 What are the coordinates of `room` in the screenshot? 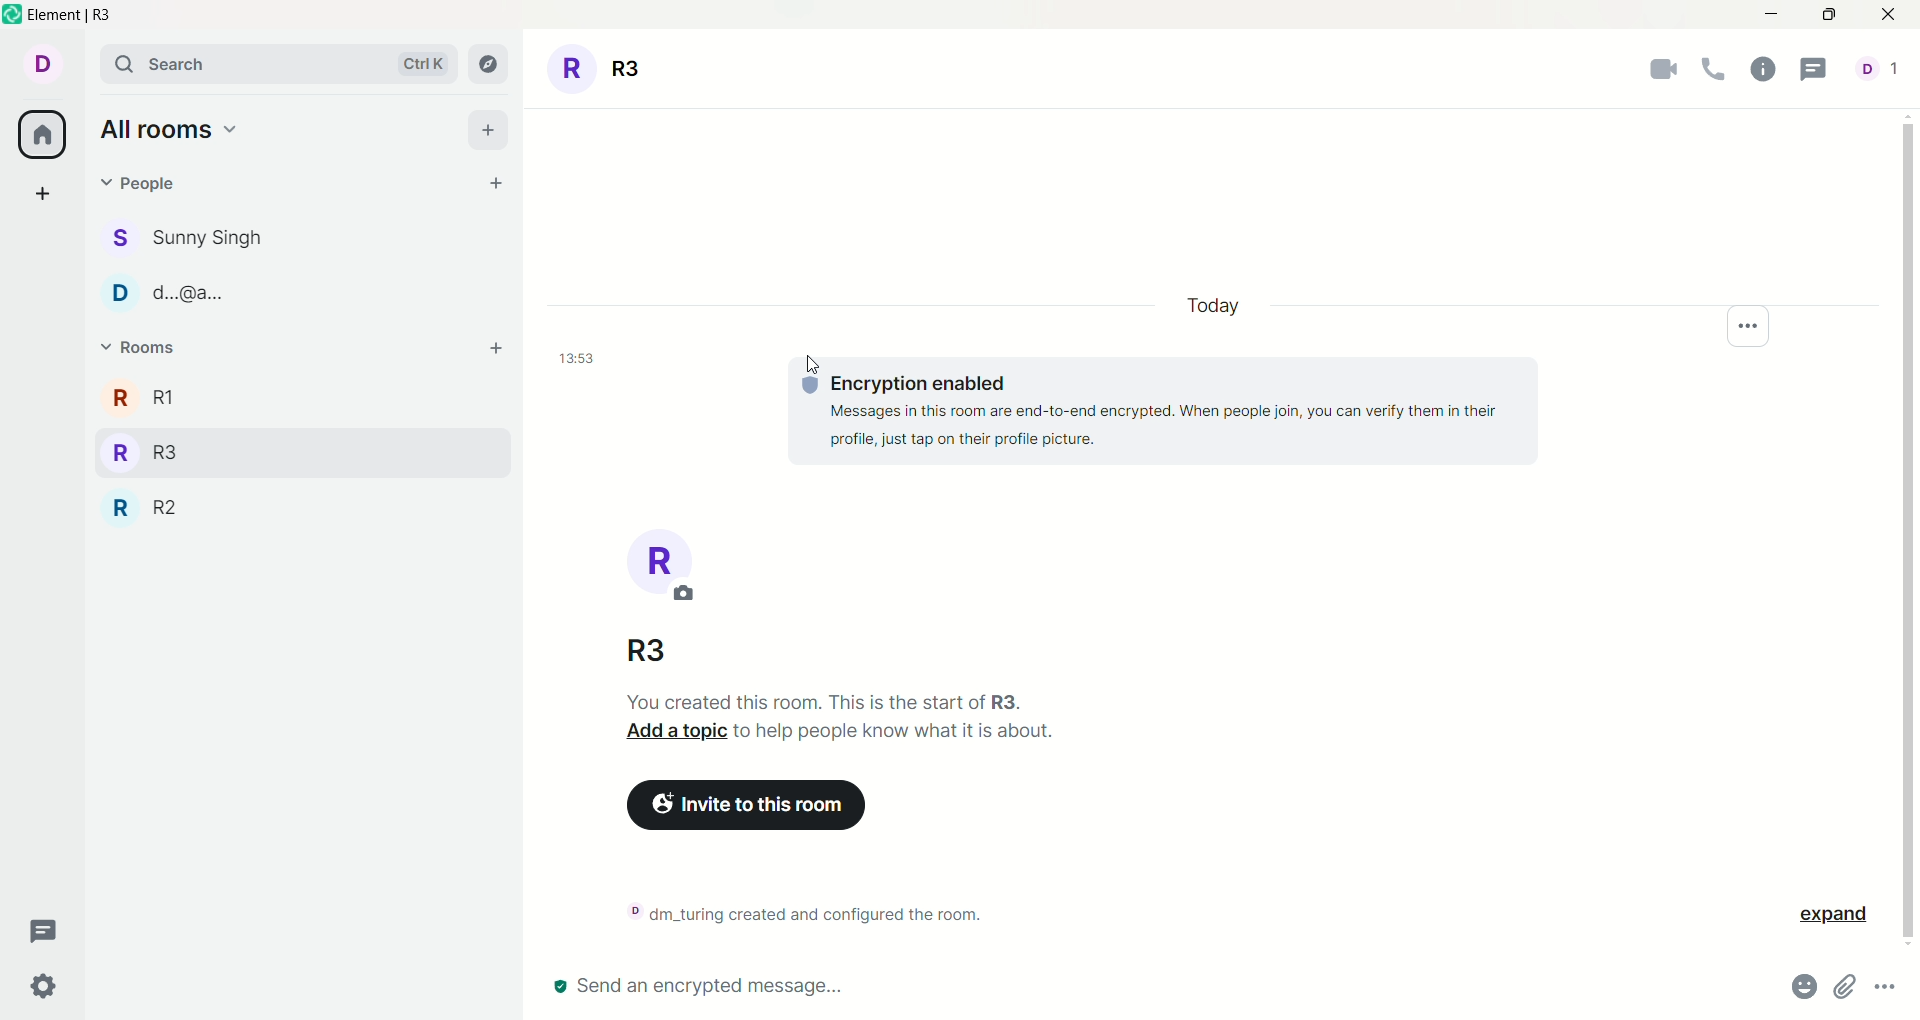 It's located at (646, 566).